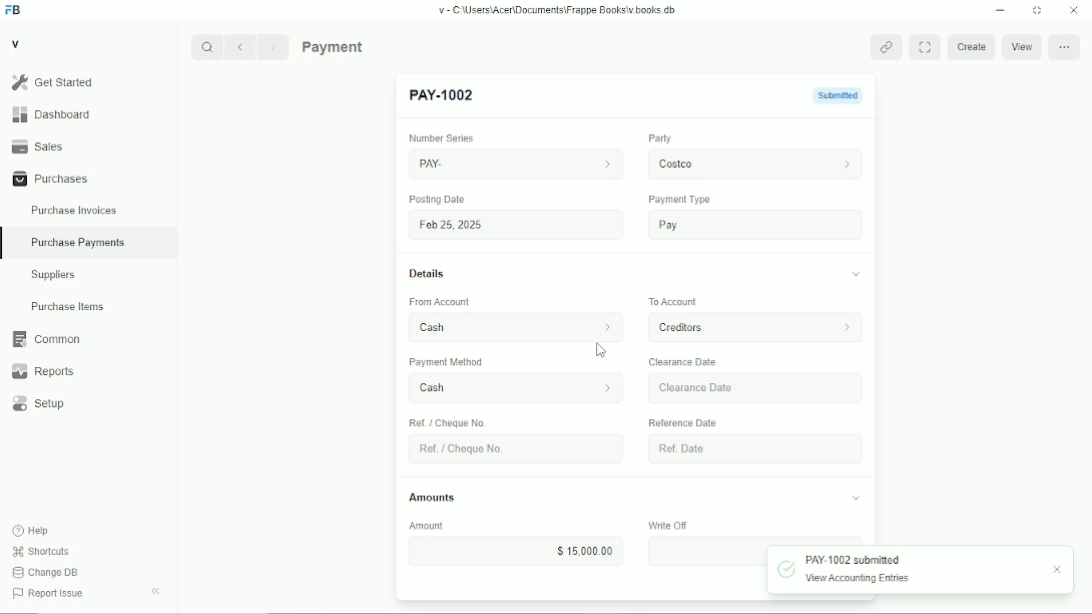  Describe the element at coordinates (207, 47) in the screenshot. I see `Search` at that location.